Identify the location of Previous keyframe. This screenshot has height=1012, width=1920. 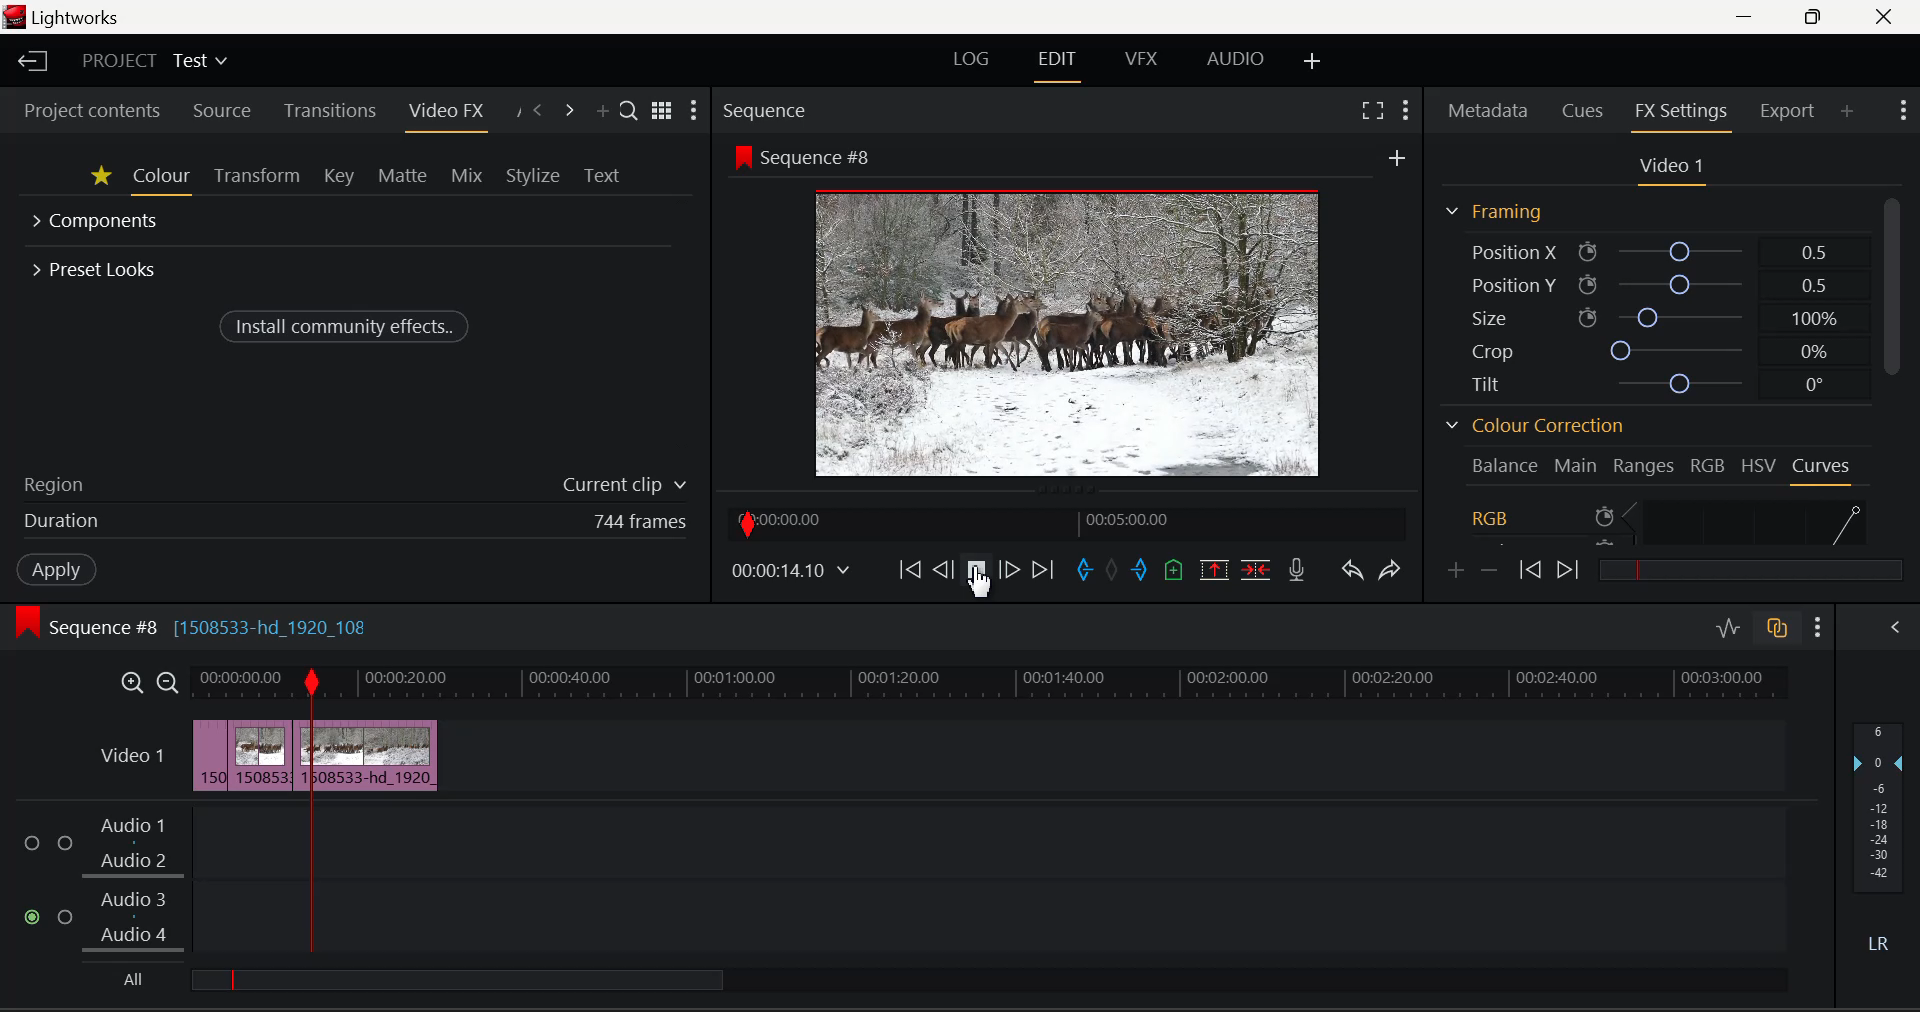
(1530, 569).